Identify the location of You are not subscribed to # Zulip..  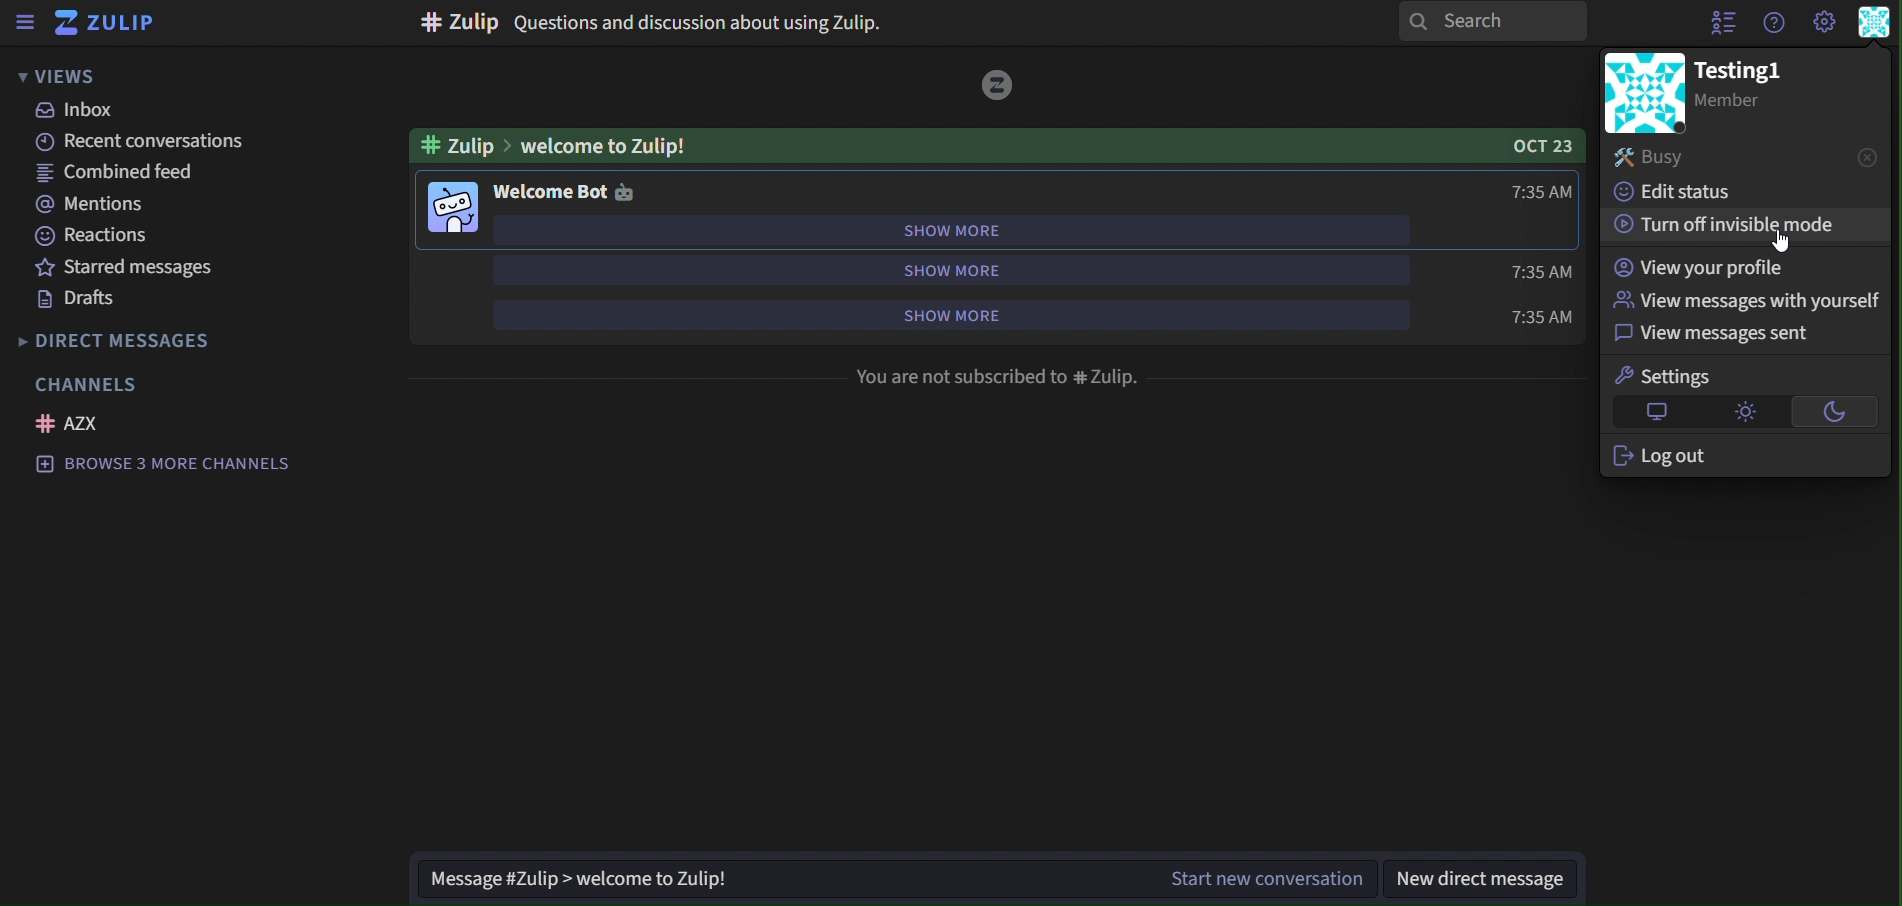
(996, 377).